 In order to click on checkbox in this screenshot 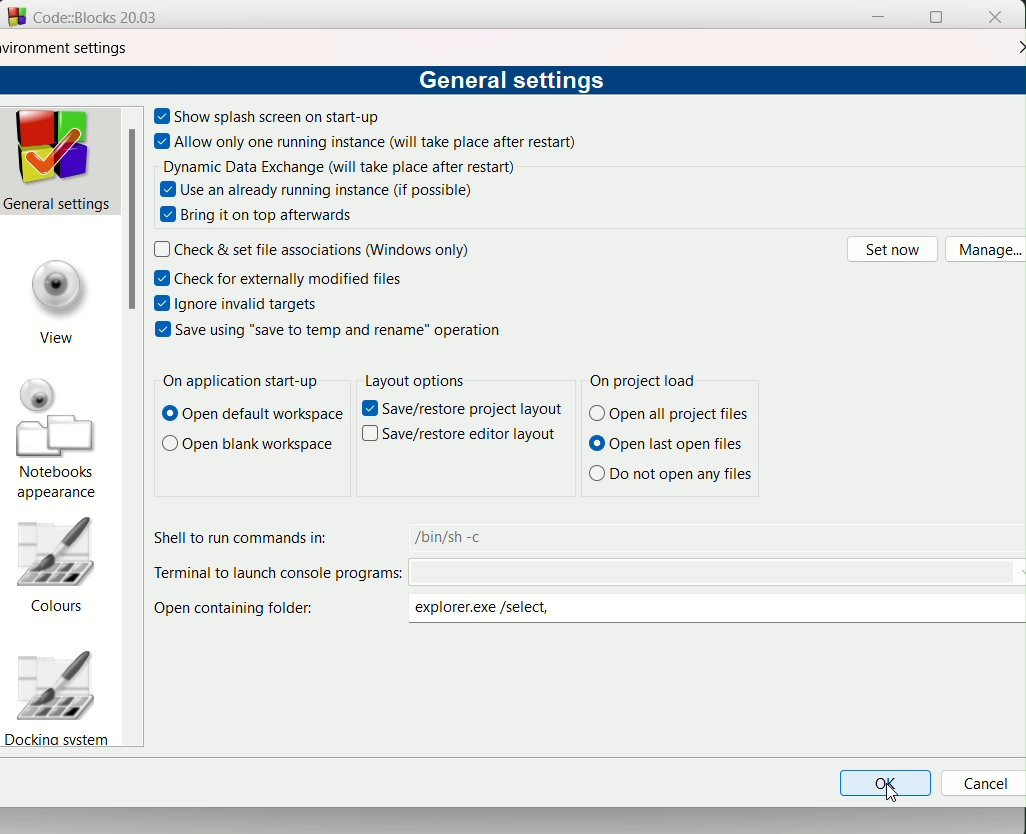, I will do `click(163, 142)`.